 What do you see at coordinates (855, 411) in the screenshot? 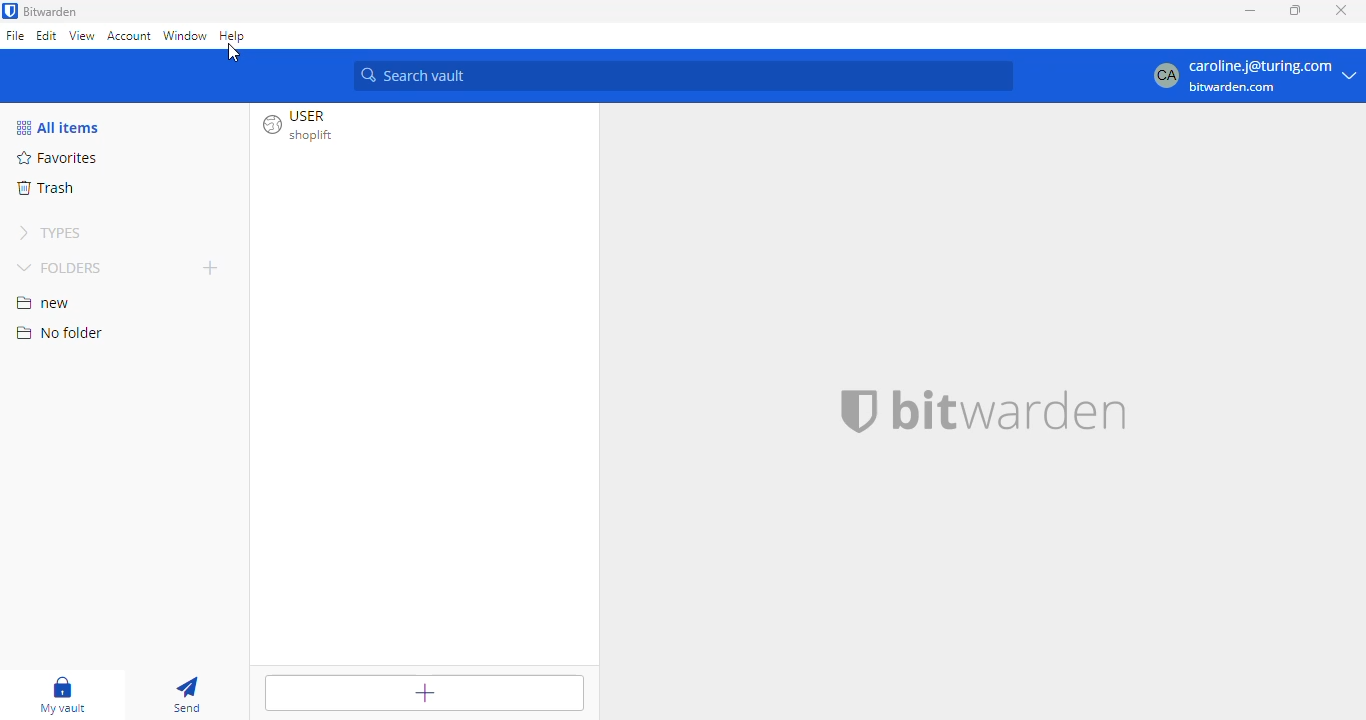
I see `logo` at bounding box center [855, 411].